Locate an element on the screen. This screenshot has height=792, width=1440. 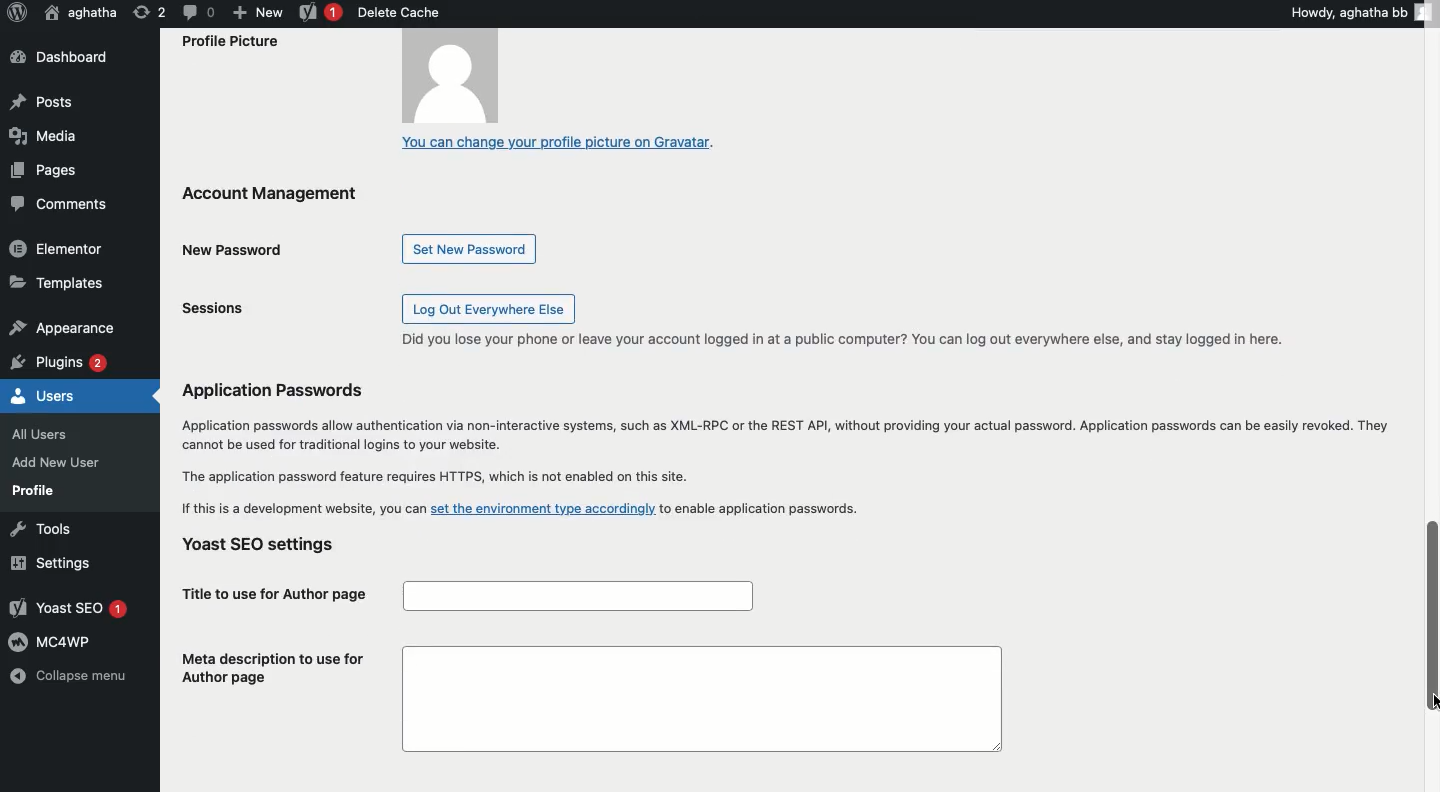
Media is located at coordinates (41, 135).